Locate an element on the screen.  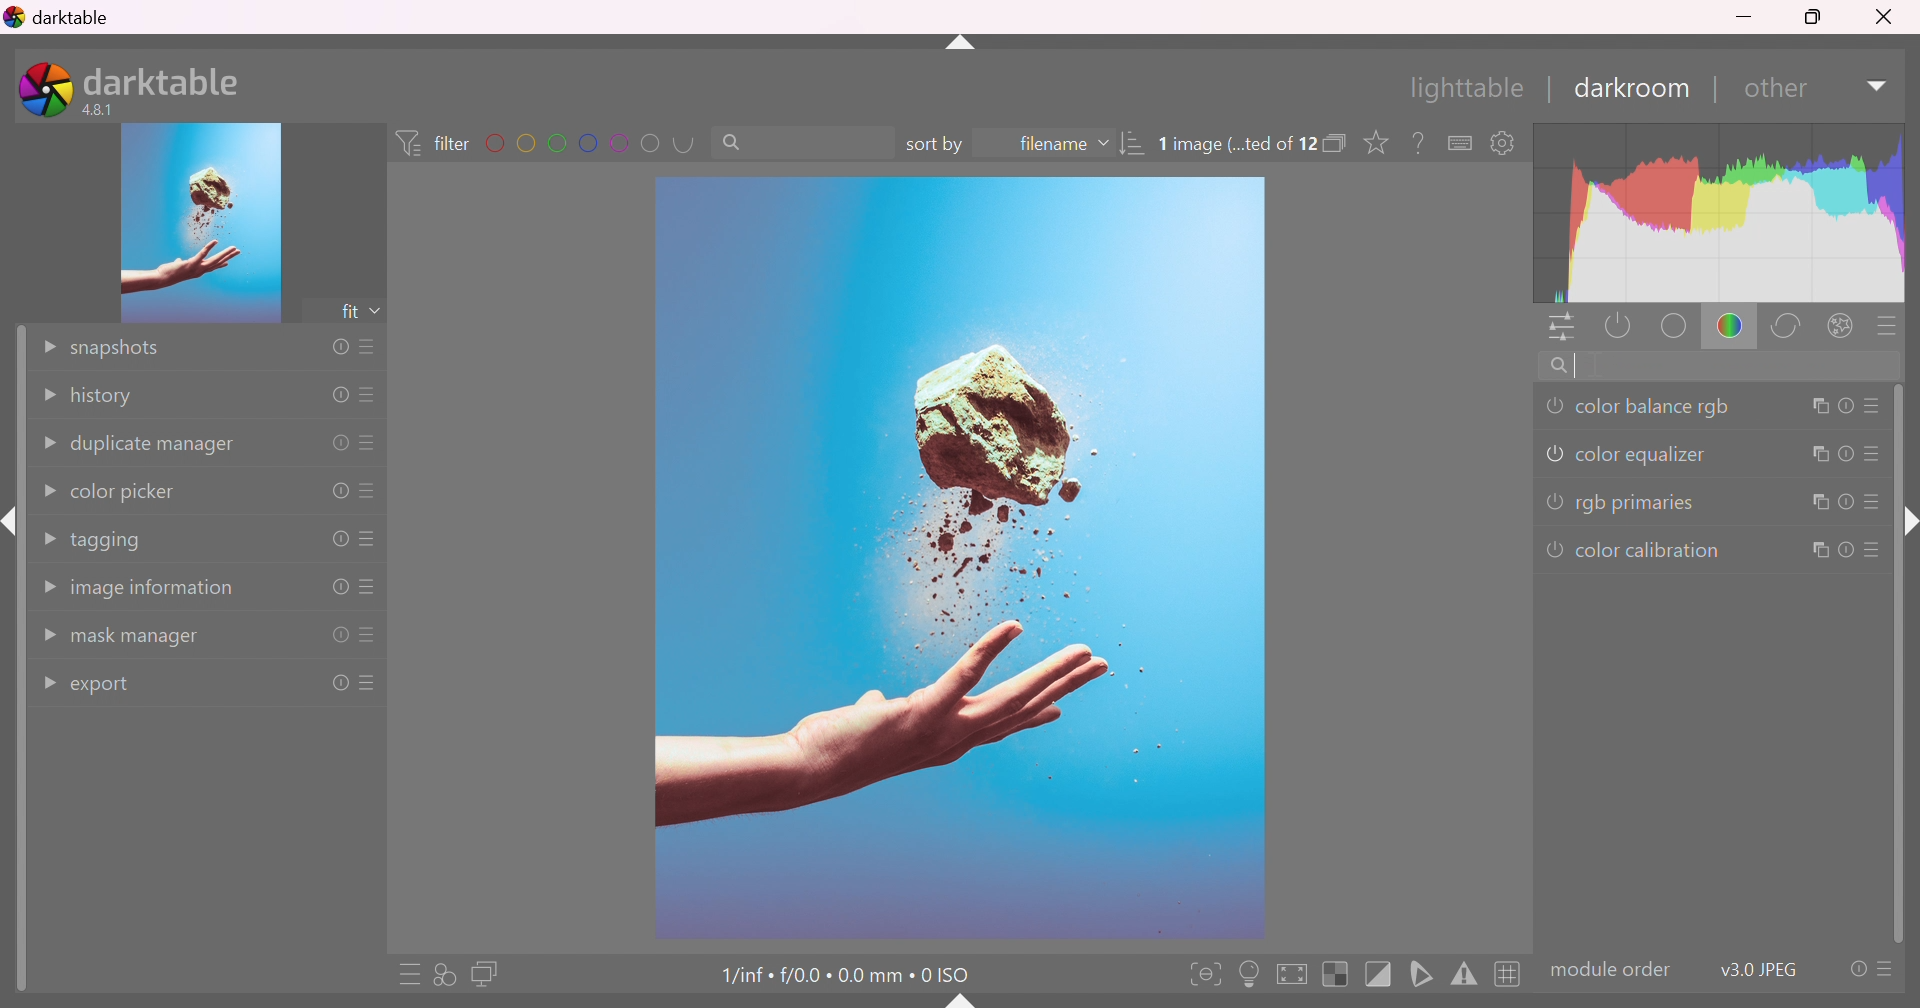
snapshots is located at coordinates (119, 350).